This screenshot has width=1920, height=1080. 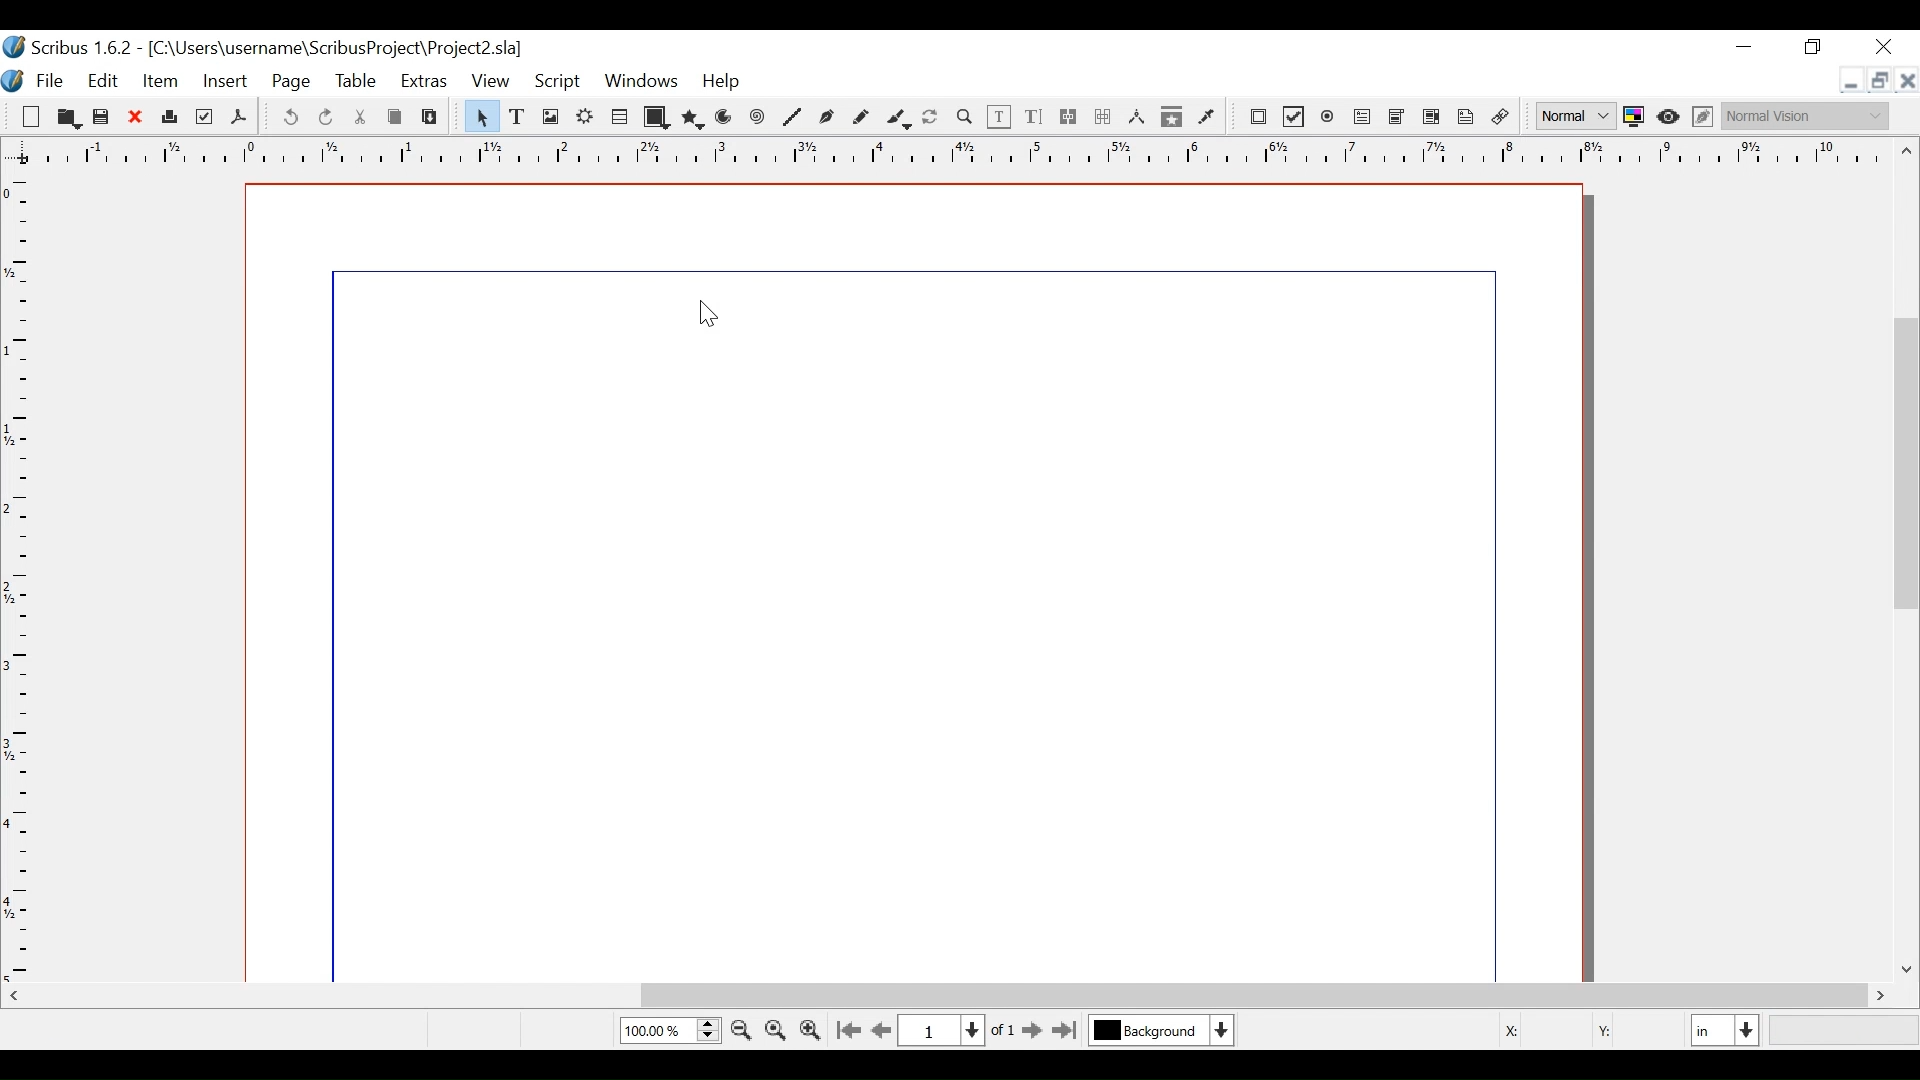 I want to click on Scribus Desktop Icon, so click(x=70, y=46).